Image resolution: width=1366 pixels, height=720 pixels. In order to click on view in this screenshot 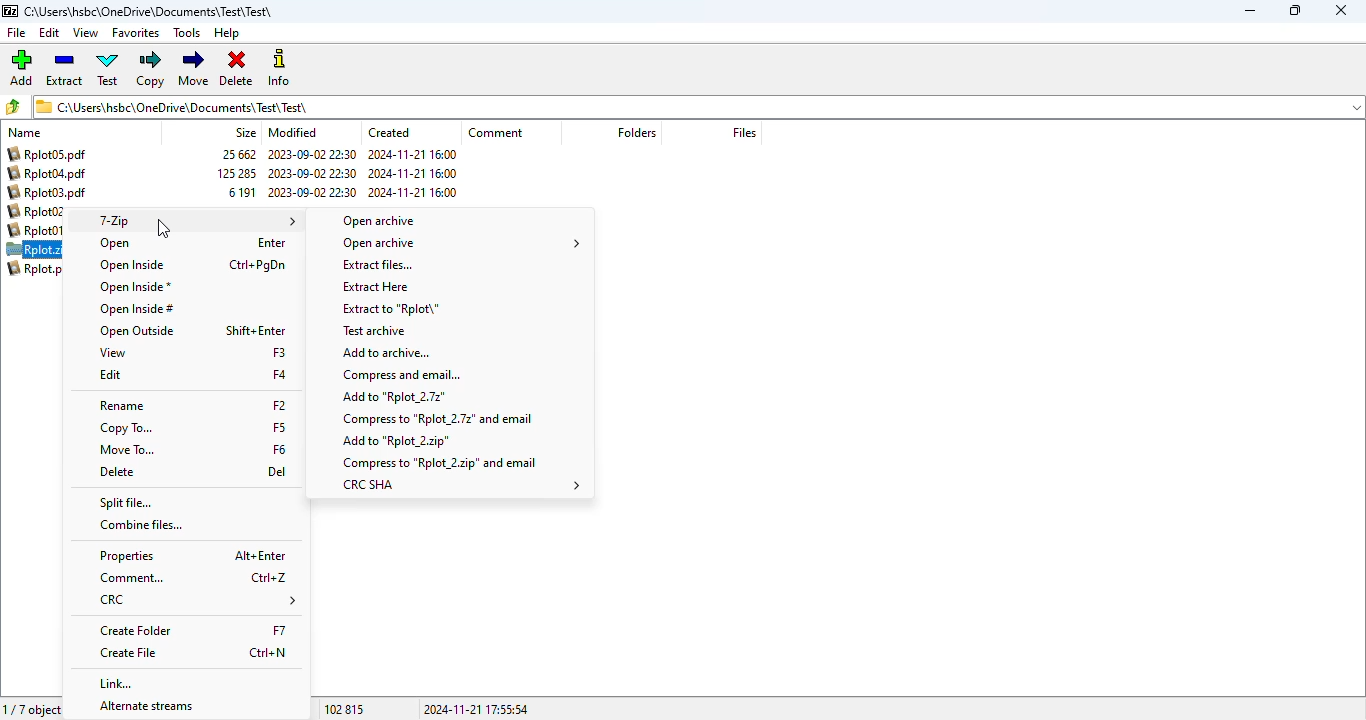, I will do `click(85, 32)`.